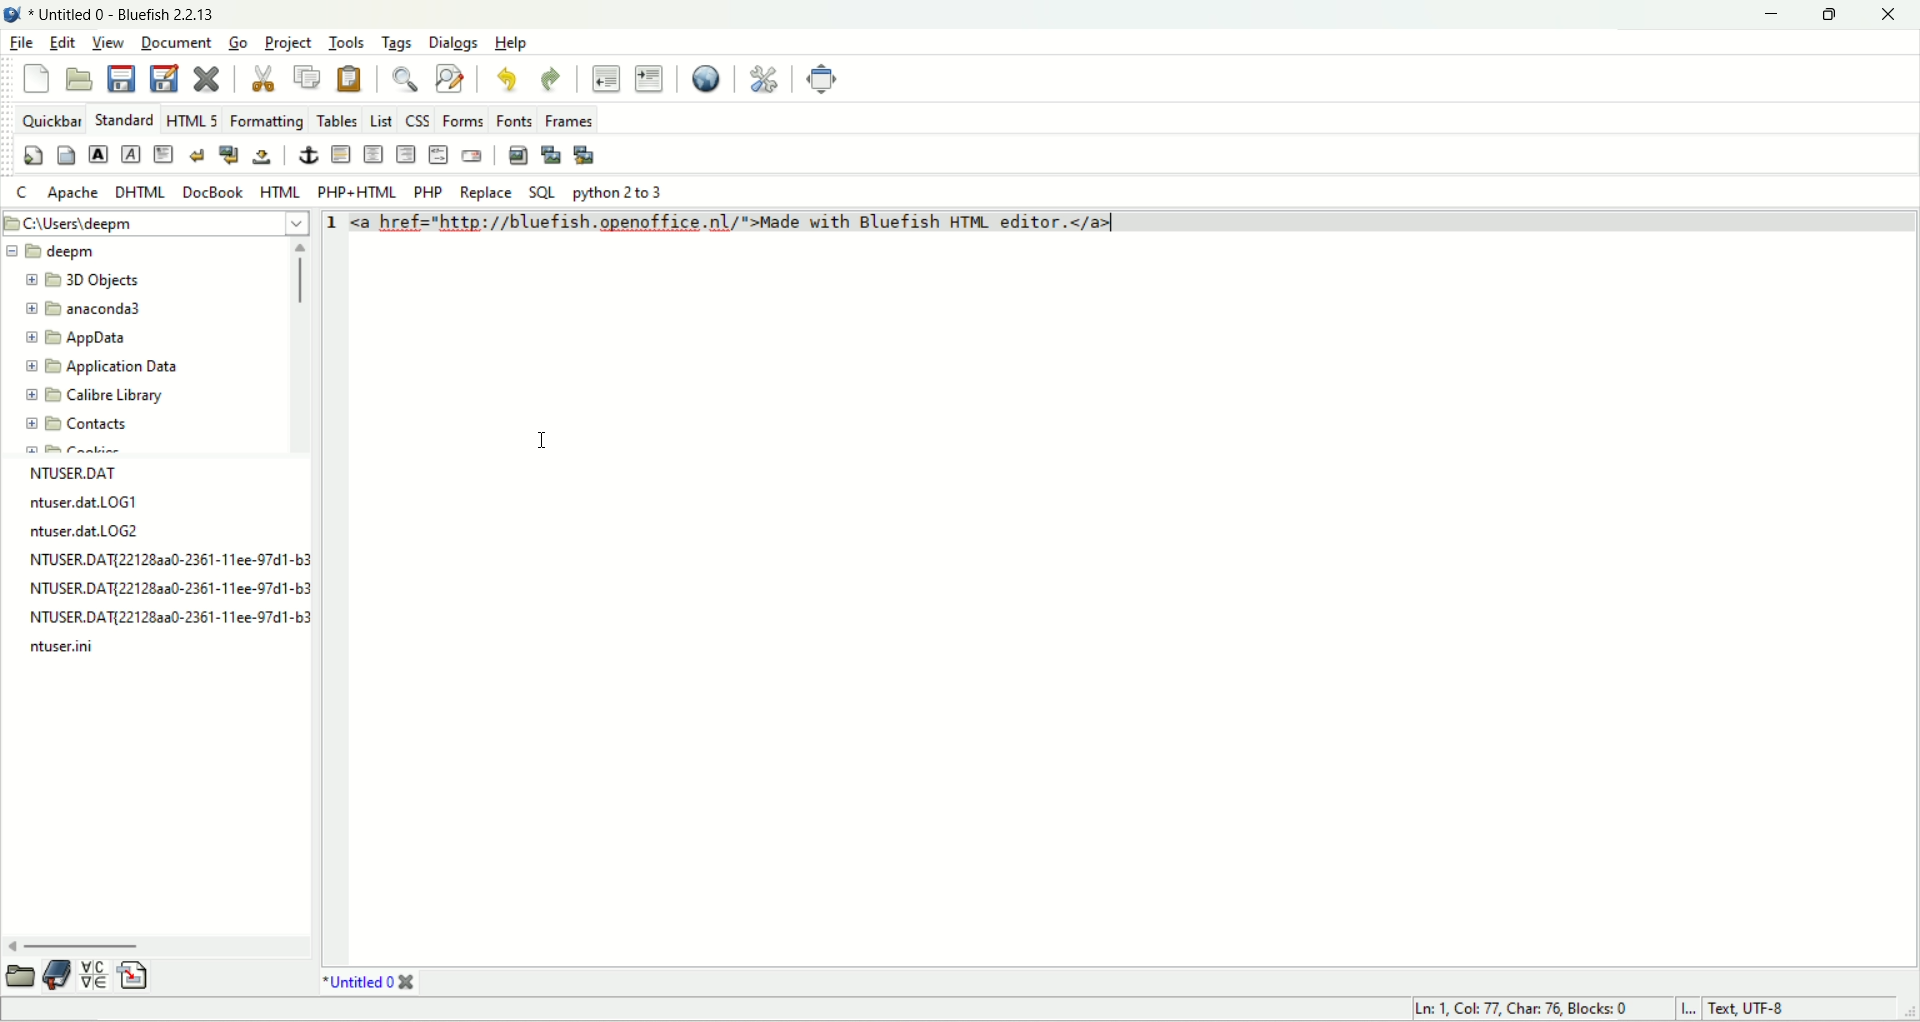  Describe the element at coordinates (82, 341) in the screenshot. I see `app data` at that location.